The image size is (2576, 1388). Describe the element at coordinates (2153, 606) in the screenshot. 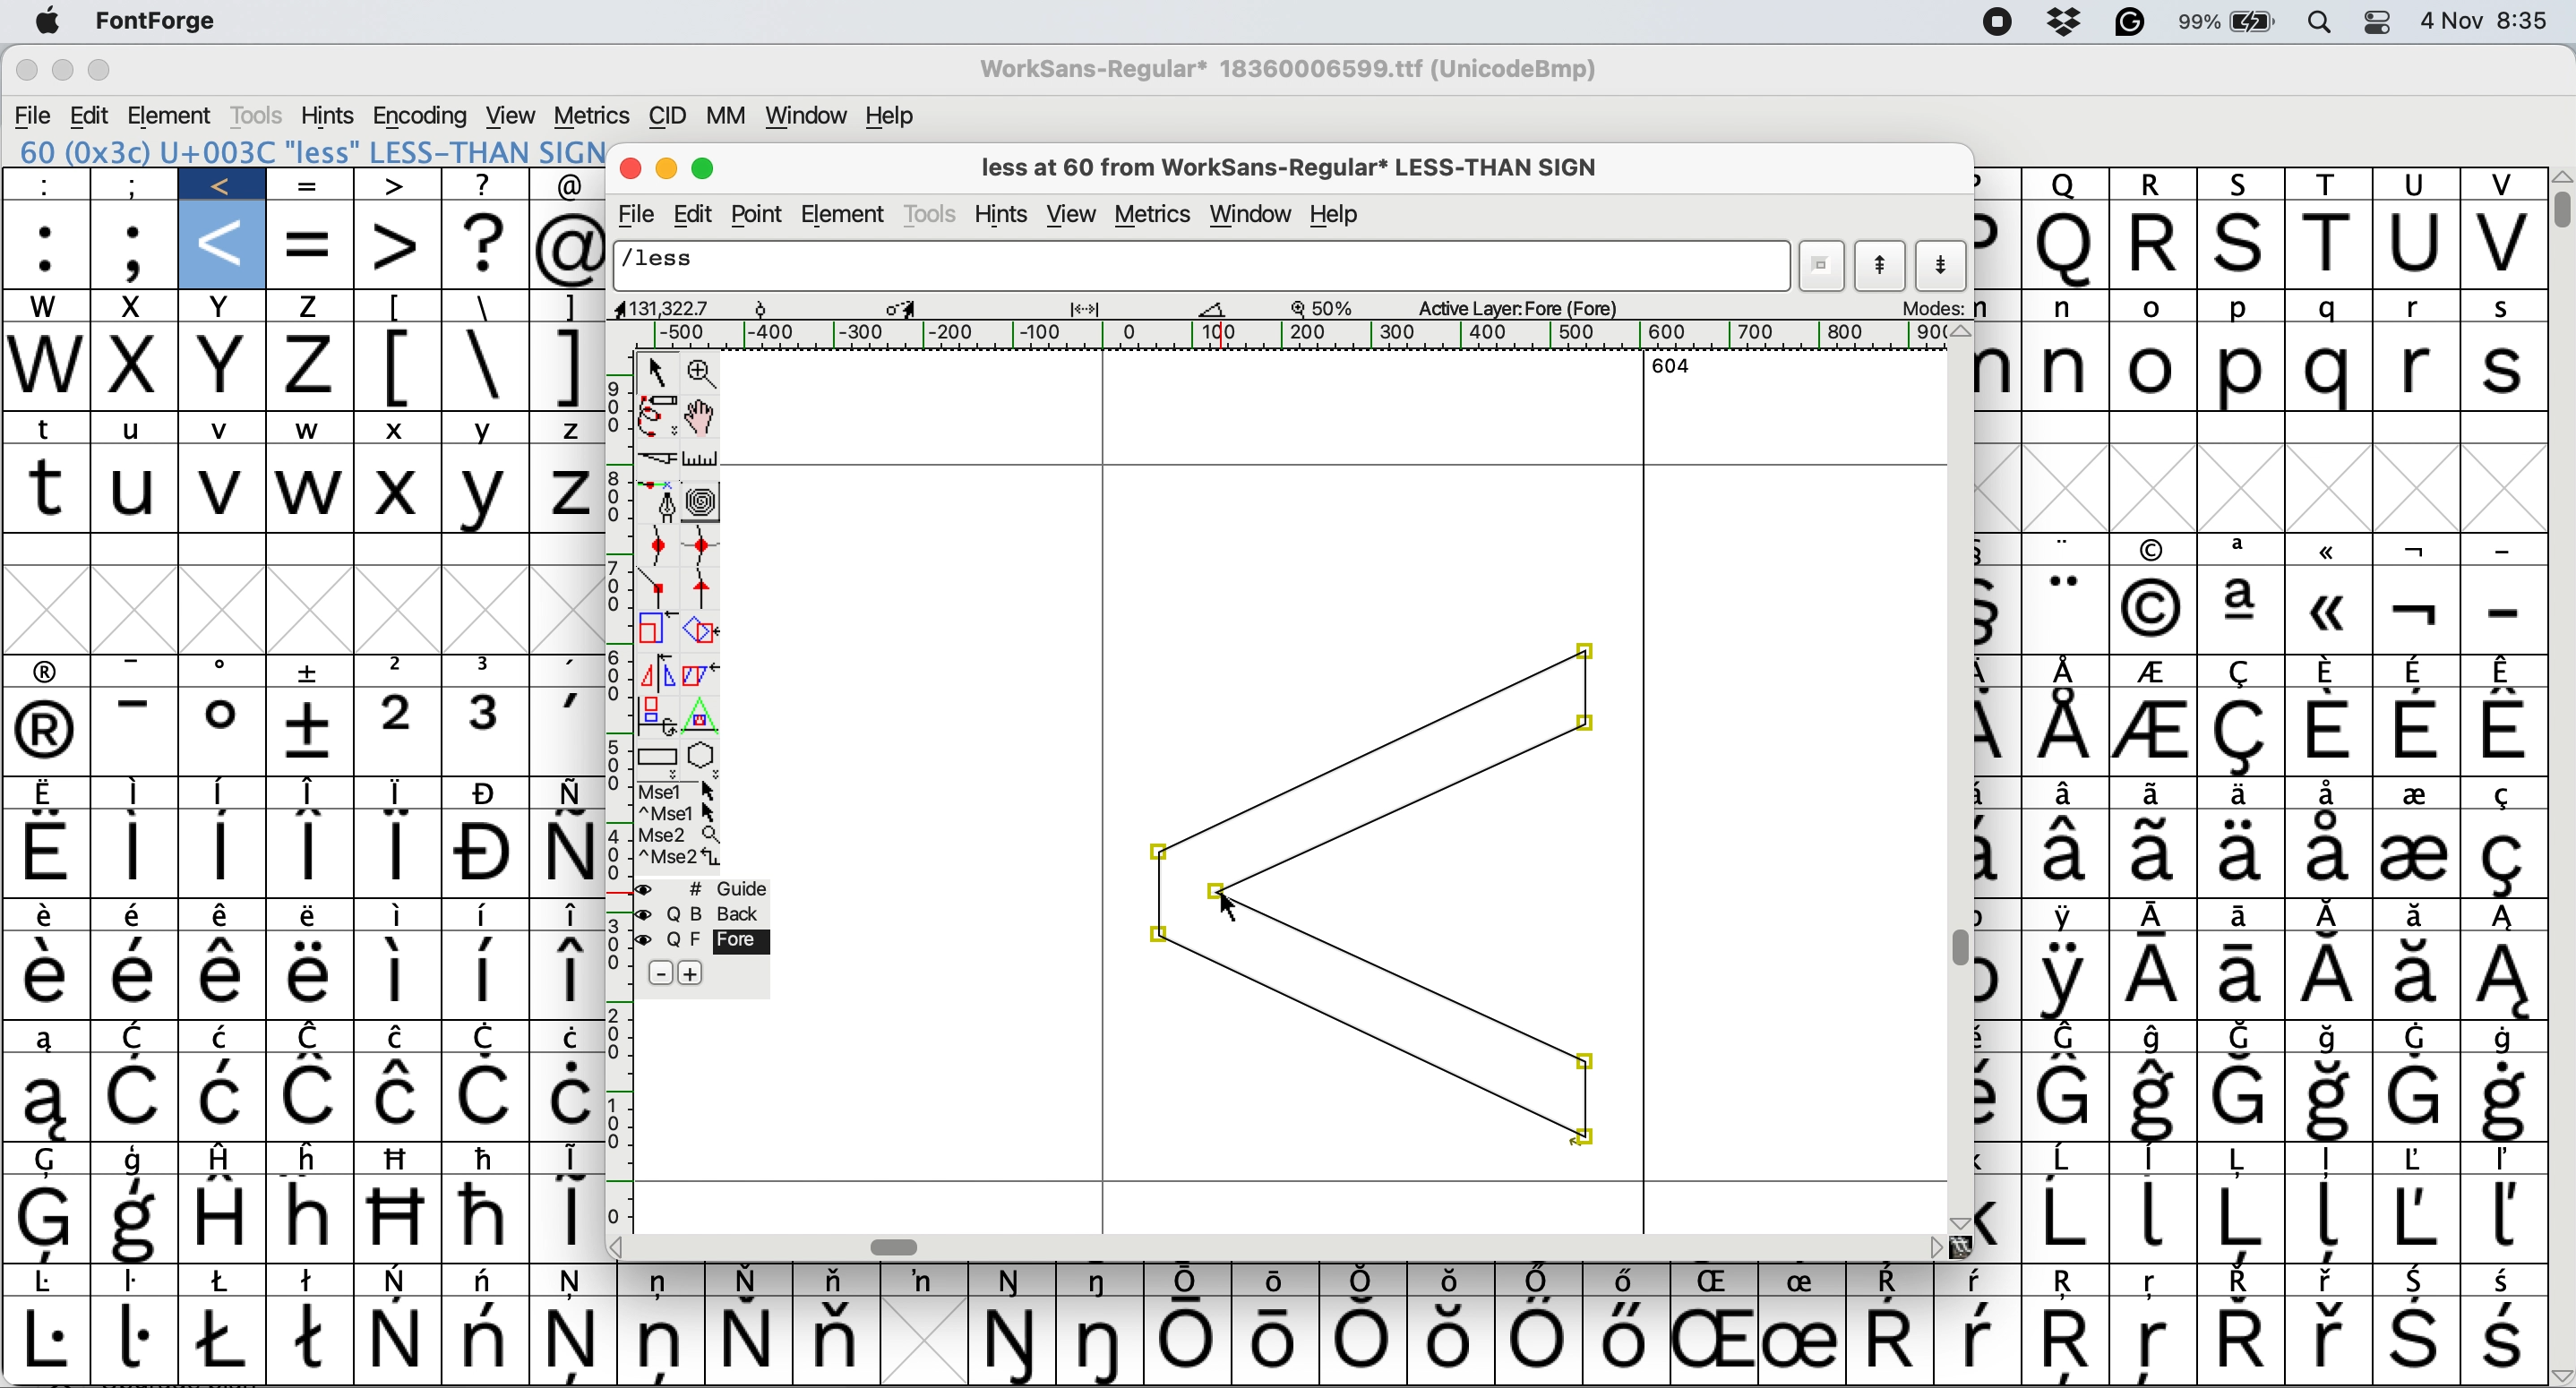

I see `Symbol` at that location.